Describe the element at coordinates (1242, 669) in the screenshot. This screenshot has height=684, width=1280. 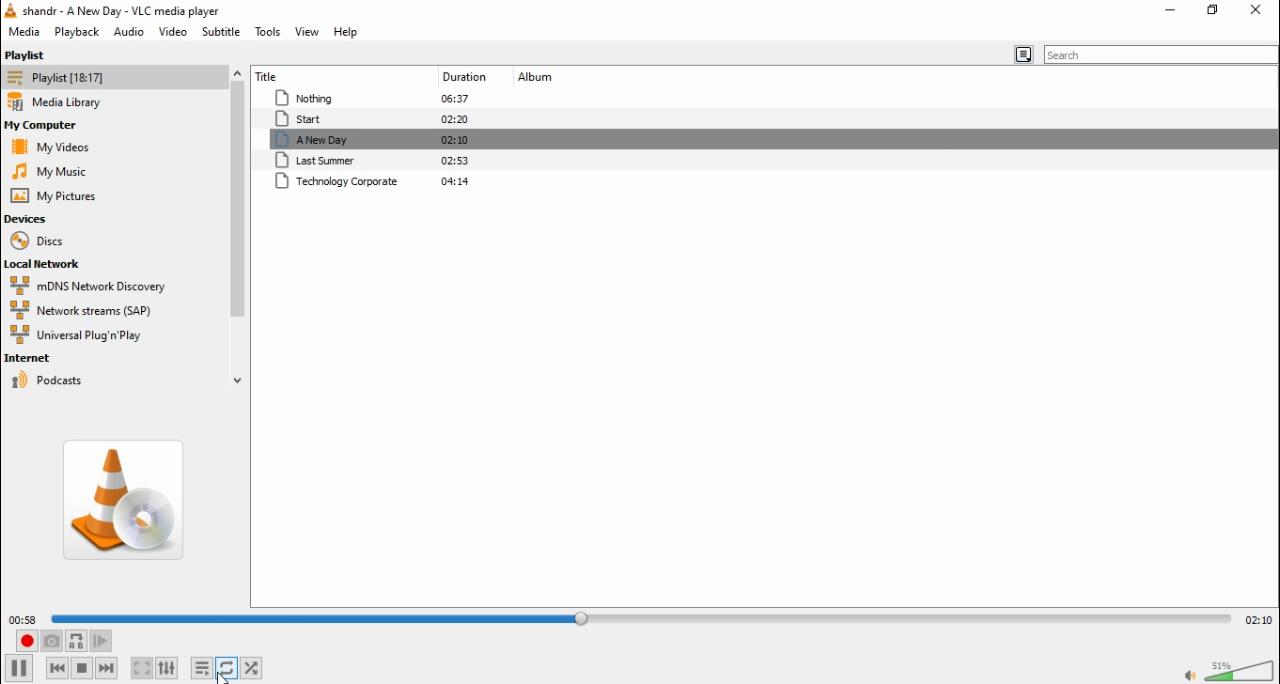
I see `volume` at that location.